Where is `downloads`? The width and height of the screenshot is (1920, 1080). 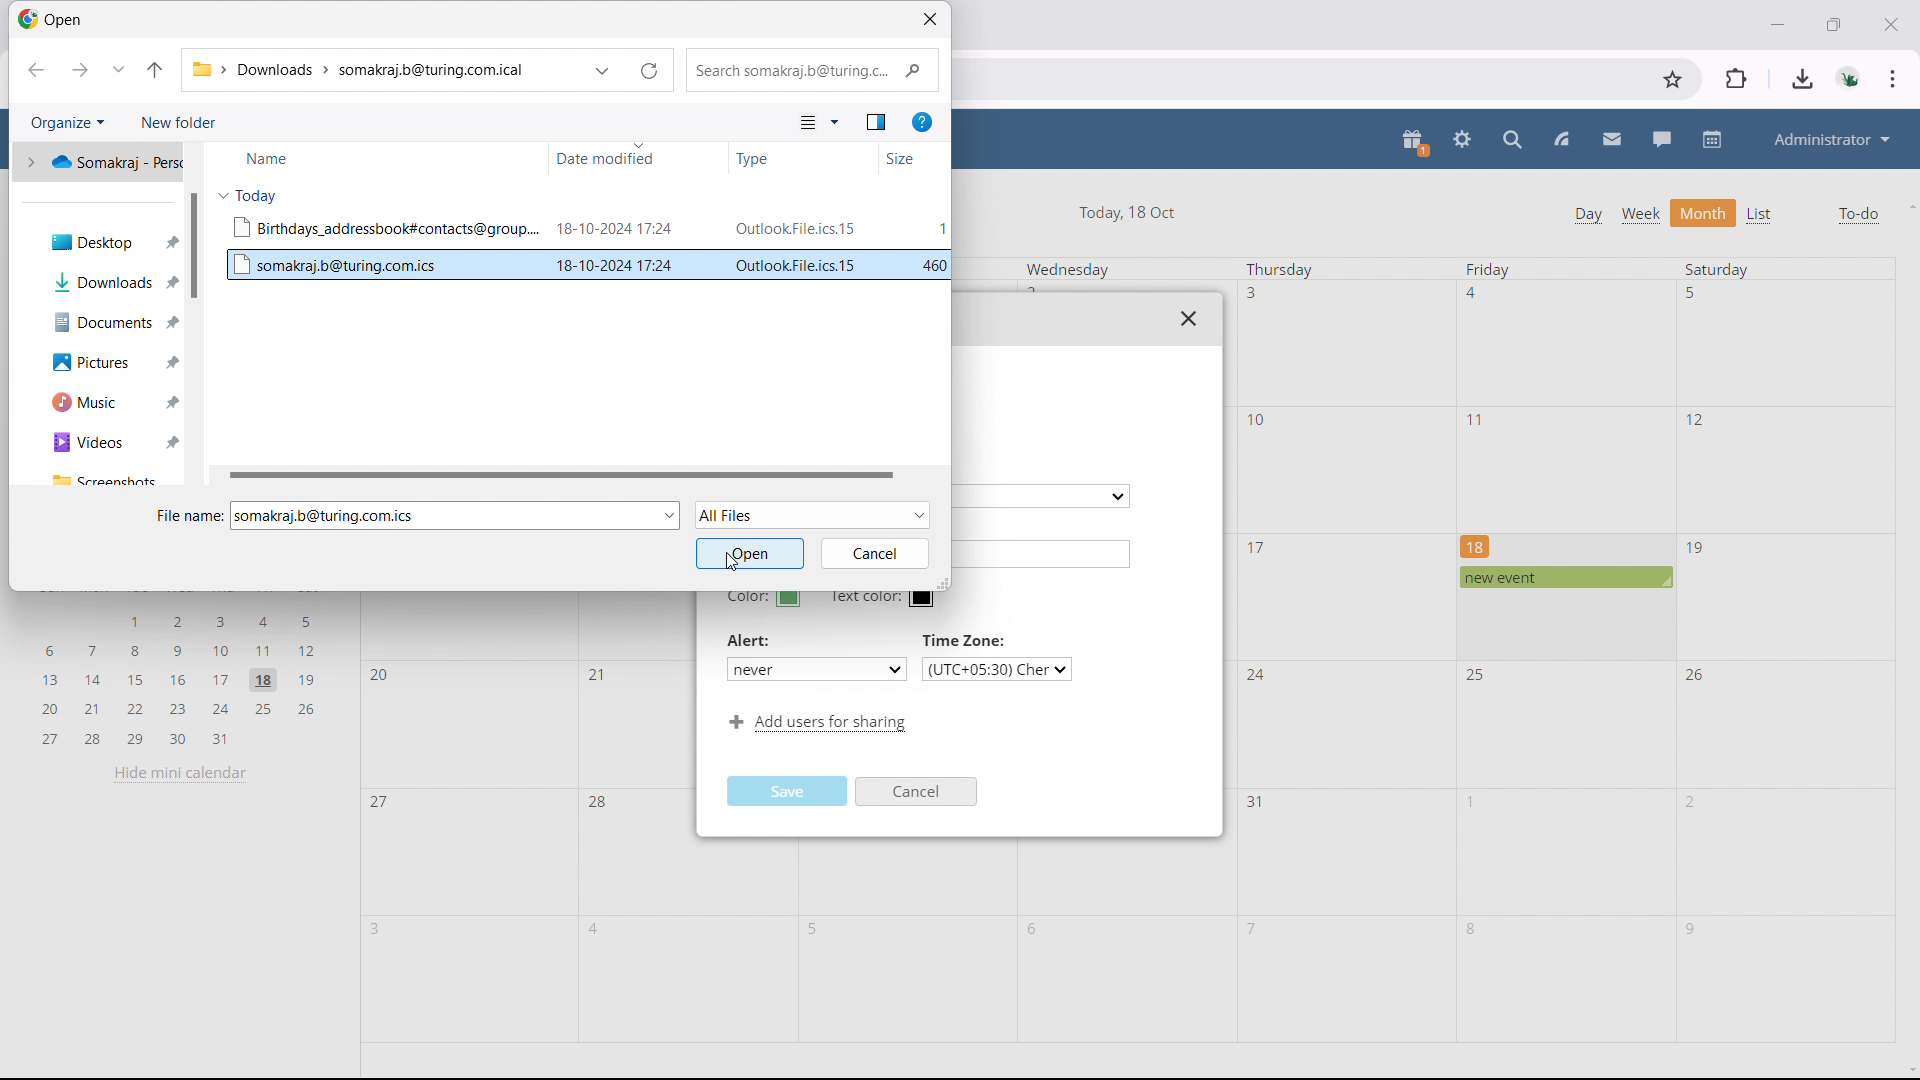 downloads is located at coordinates (1803, 79).